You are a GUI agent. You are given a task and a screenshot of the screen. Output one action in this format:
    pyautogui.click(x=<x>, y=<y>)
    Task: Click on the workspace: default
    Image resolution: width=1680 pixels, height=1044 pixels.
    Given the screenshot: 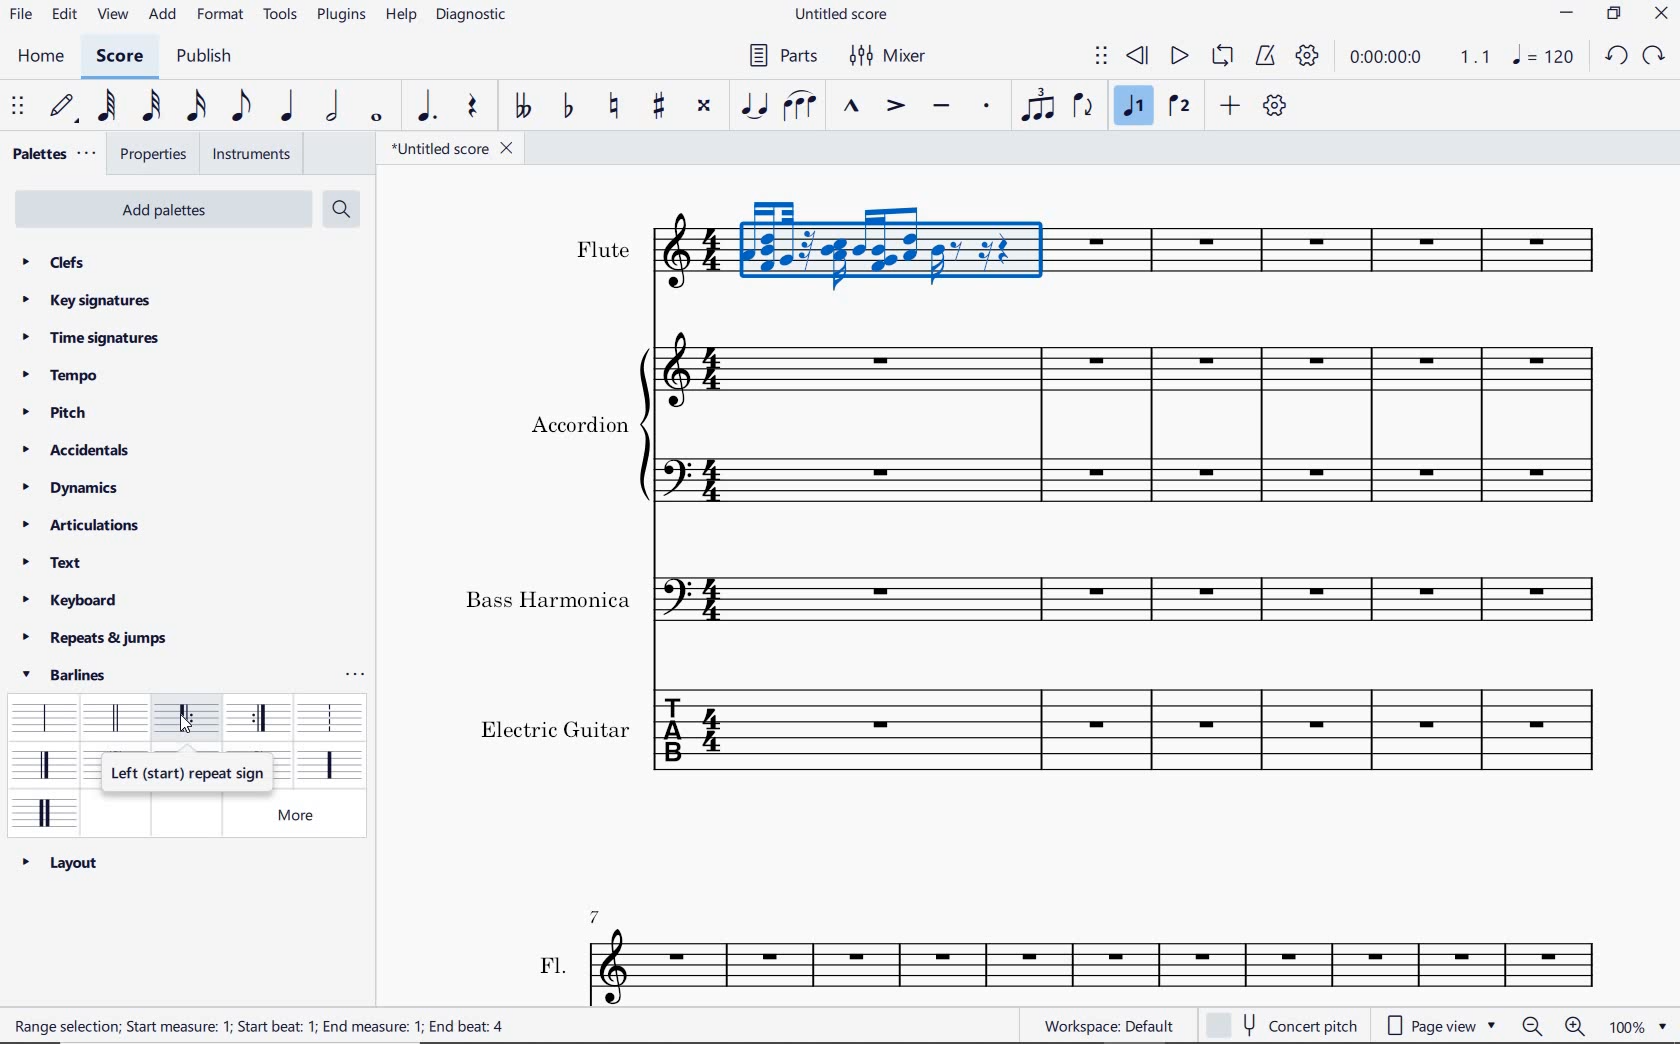 What is the action you would take?
    pyautogui.click(x=1105, y=1025)
    